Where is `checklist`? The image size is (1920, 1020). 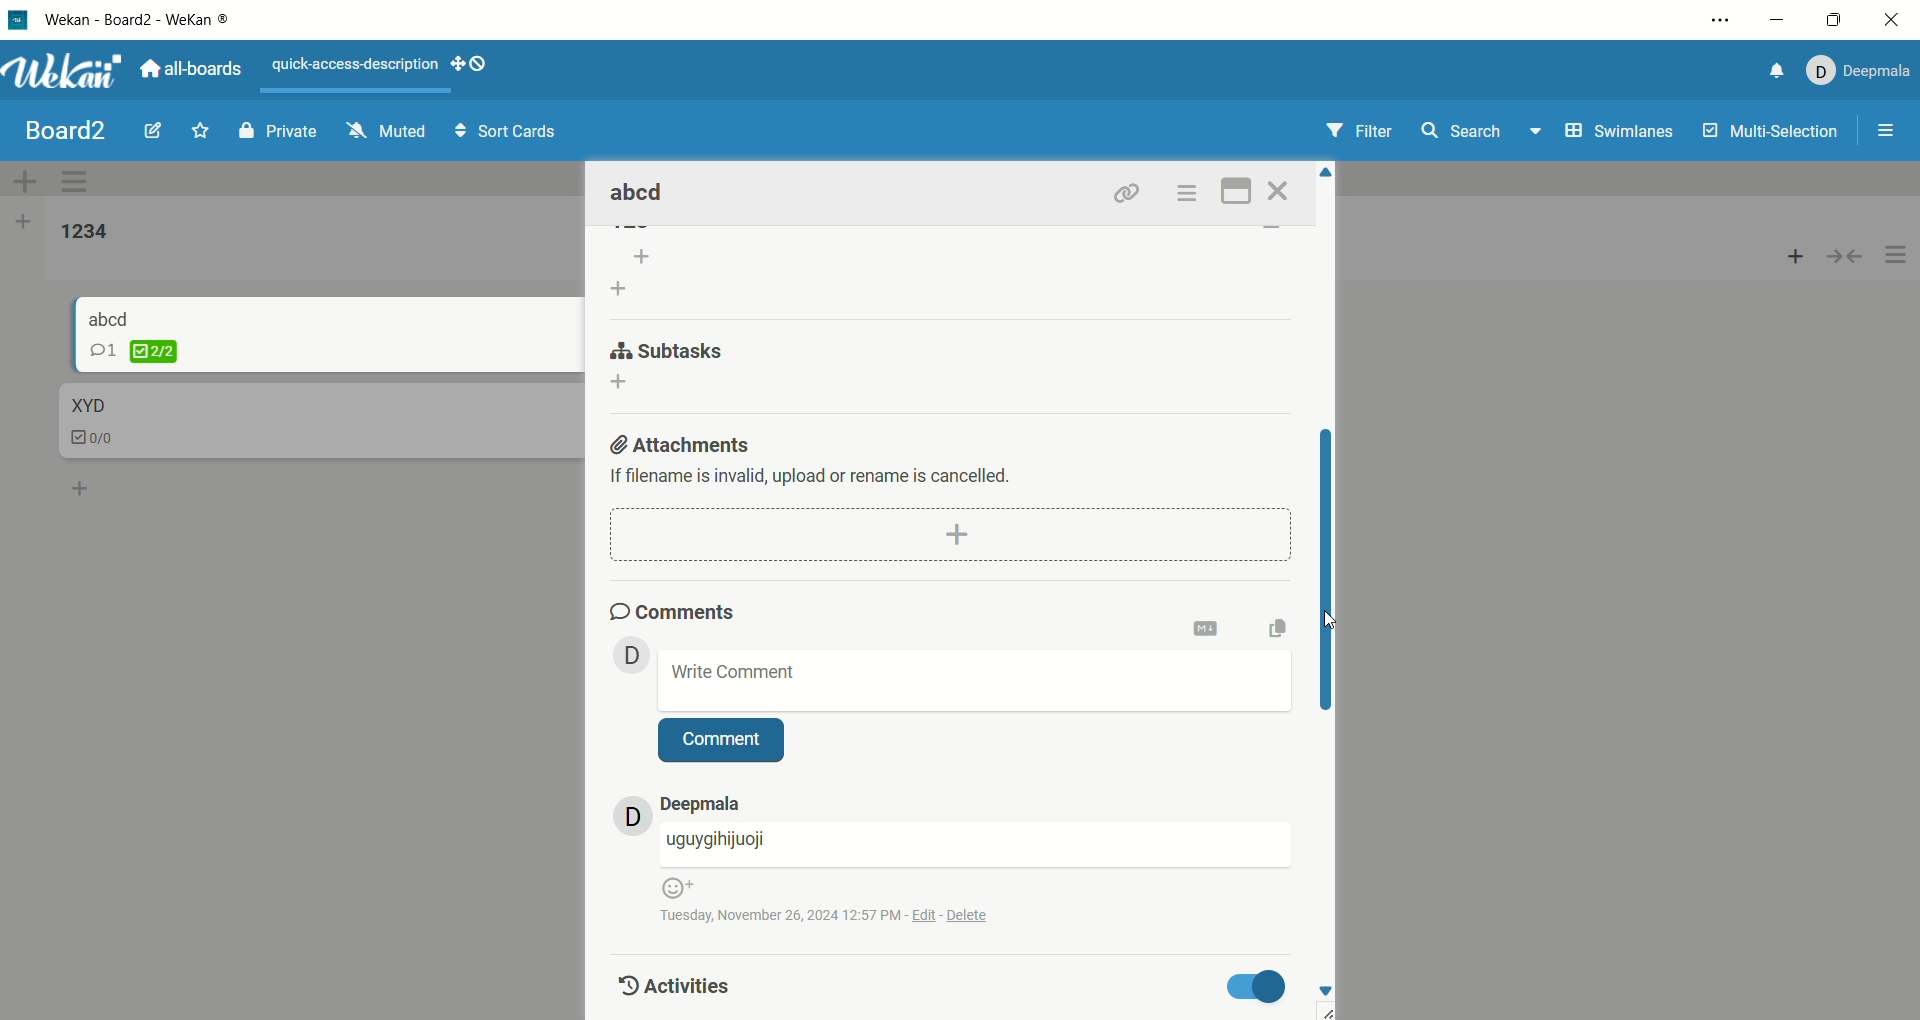
checklist is located at coordinates (95, 440).